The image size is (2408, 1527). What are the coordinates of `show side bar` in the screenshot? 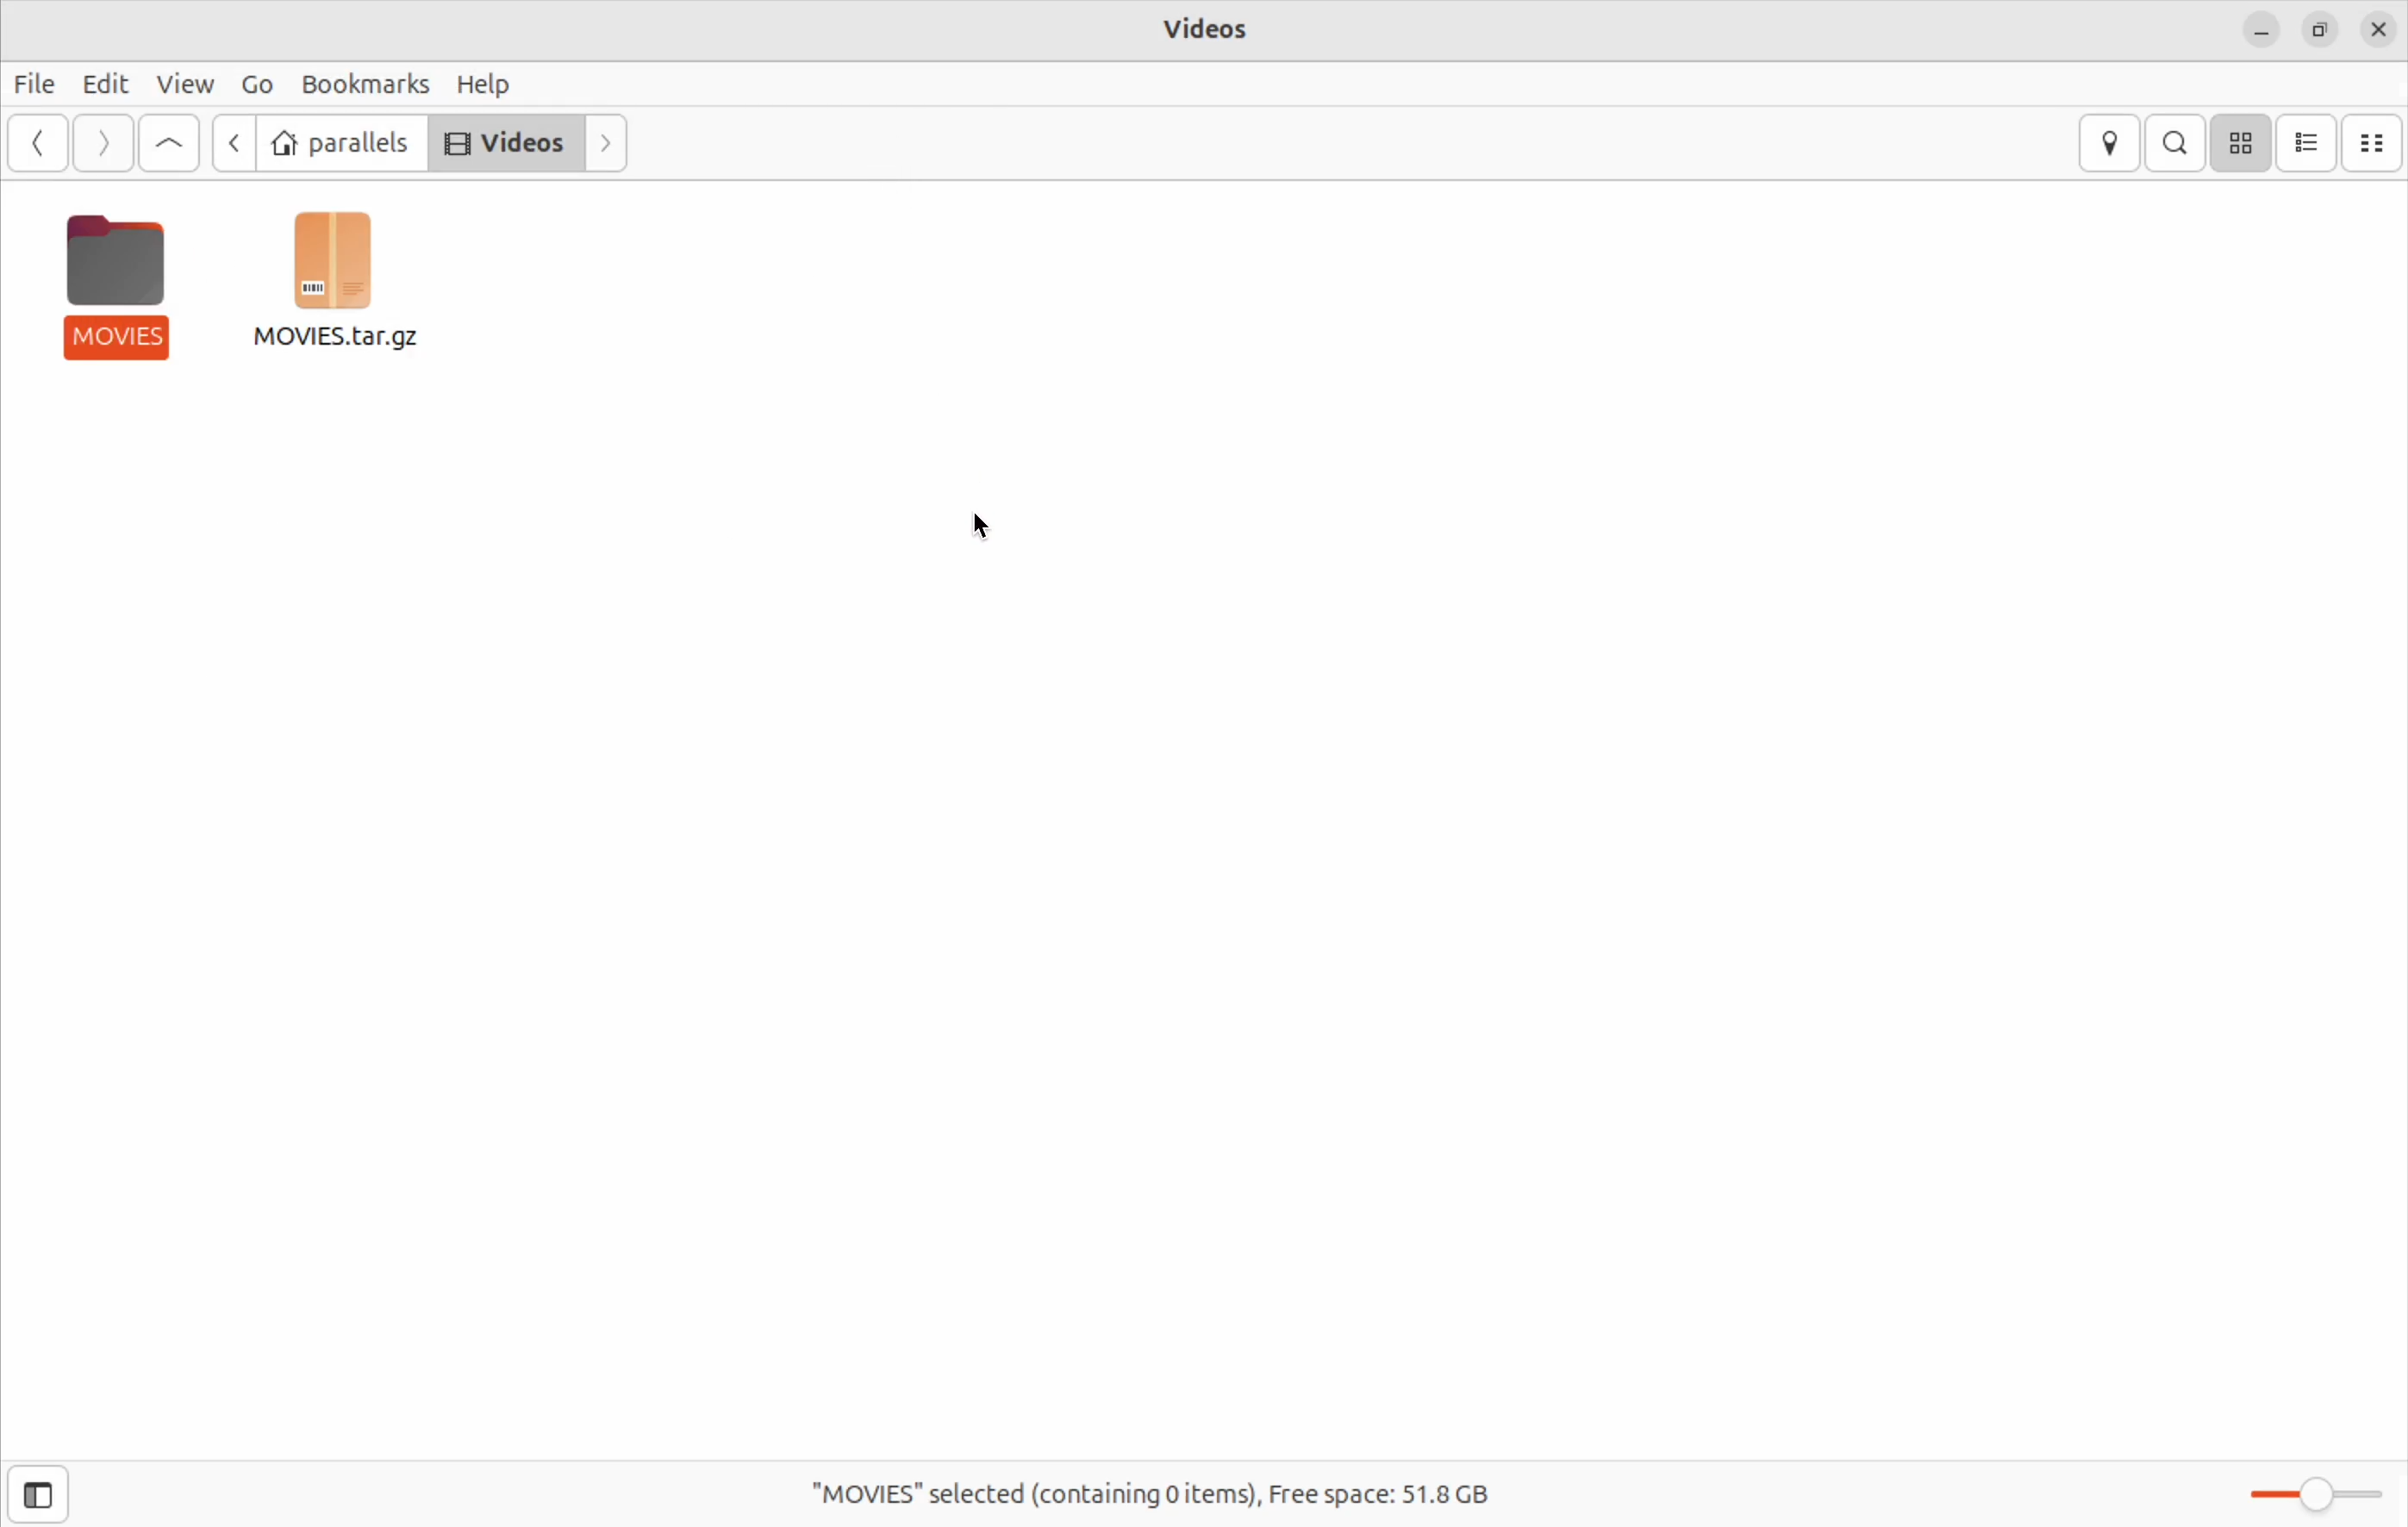 It's located at (39, 1496).